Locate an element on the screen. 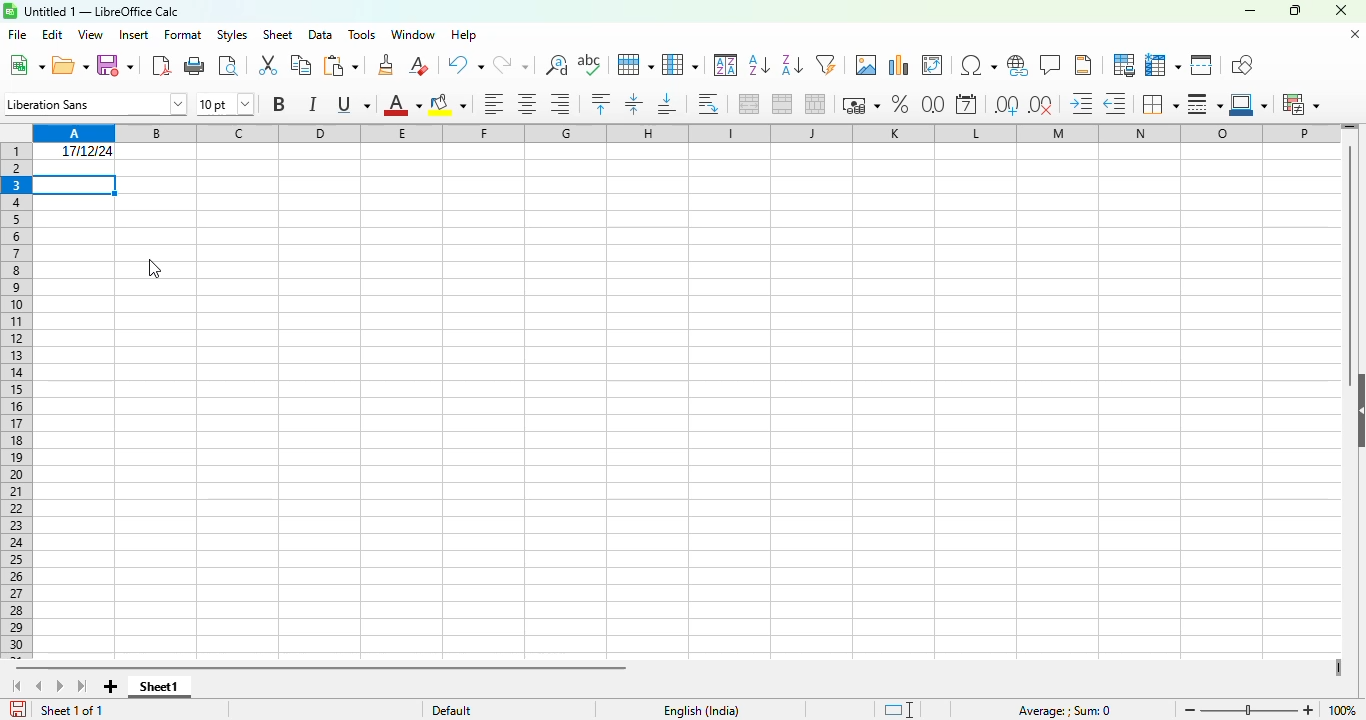 Image resolution: width=1366 pixels, height=720 pixels. underline is located at coordinates (353, 104).